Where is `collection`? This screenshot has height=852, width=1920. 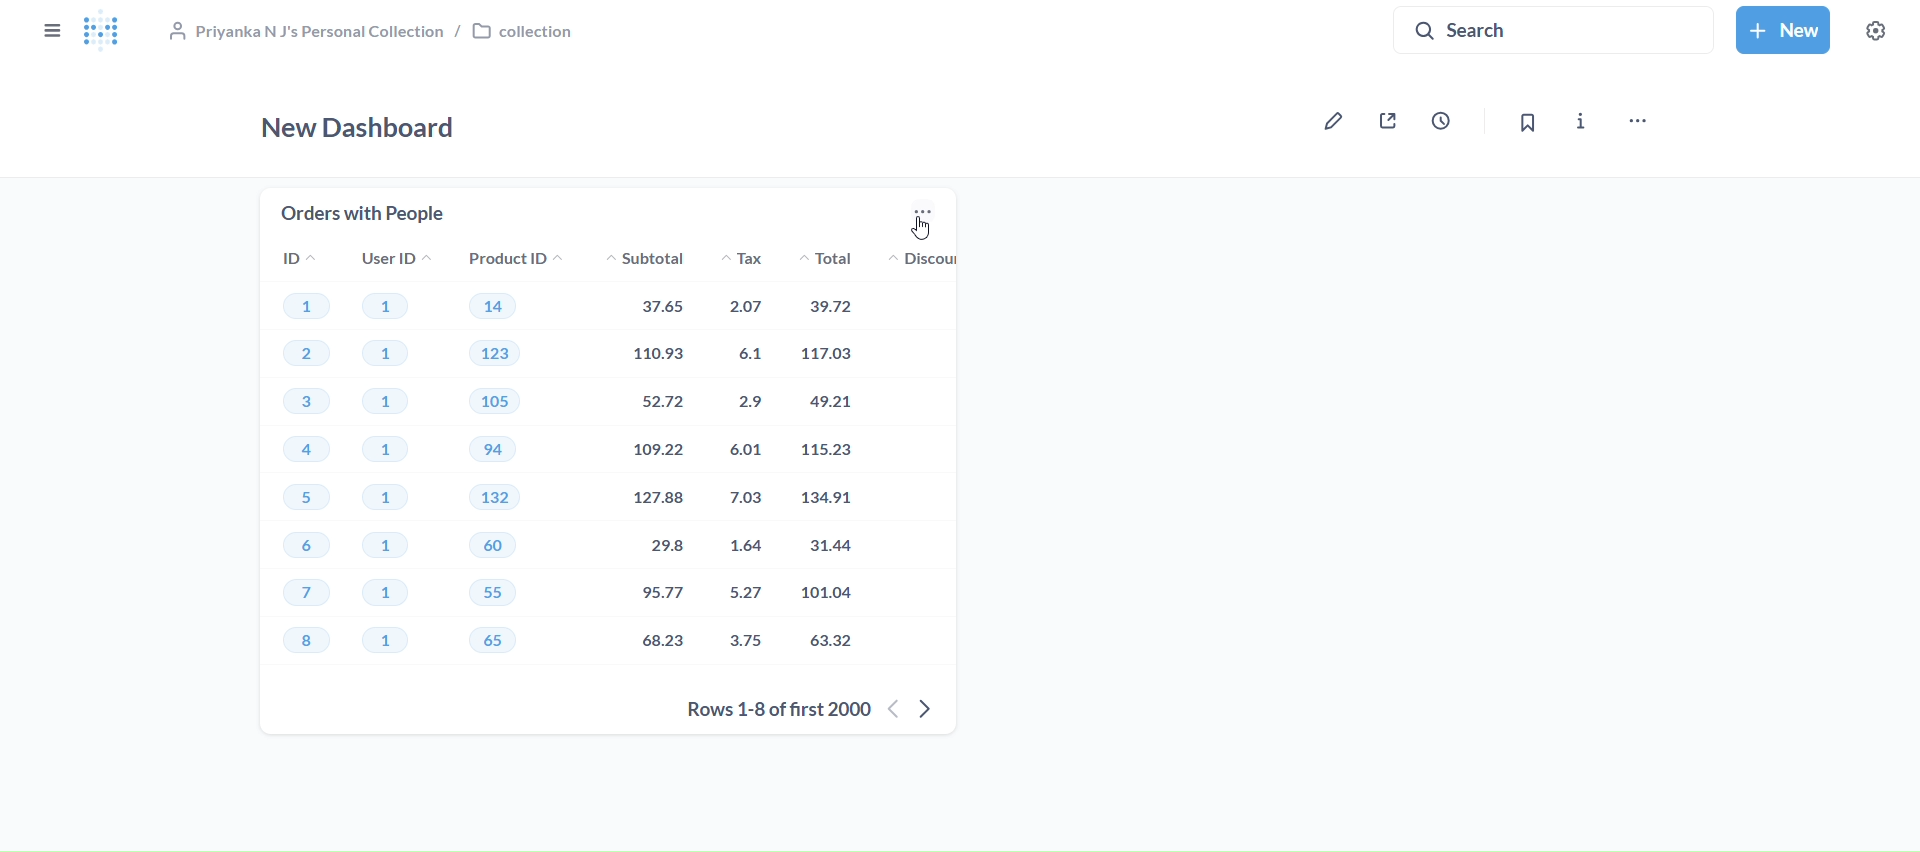 collection is located at coordinates (387, 34).